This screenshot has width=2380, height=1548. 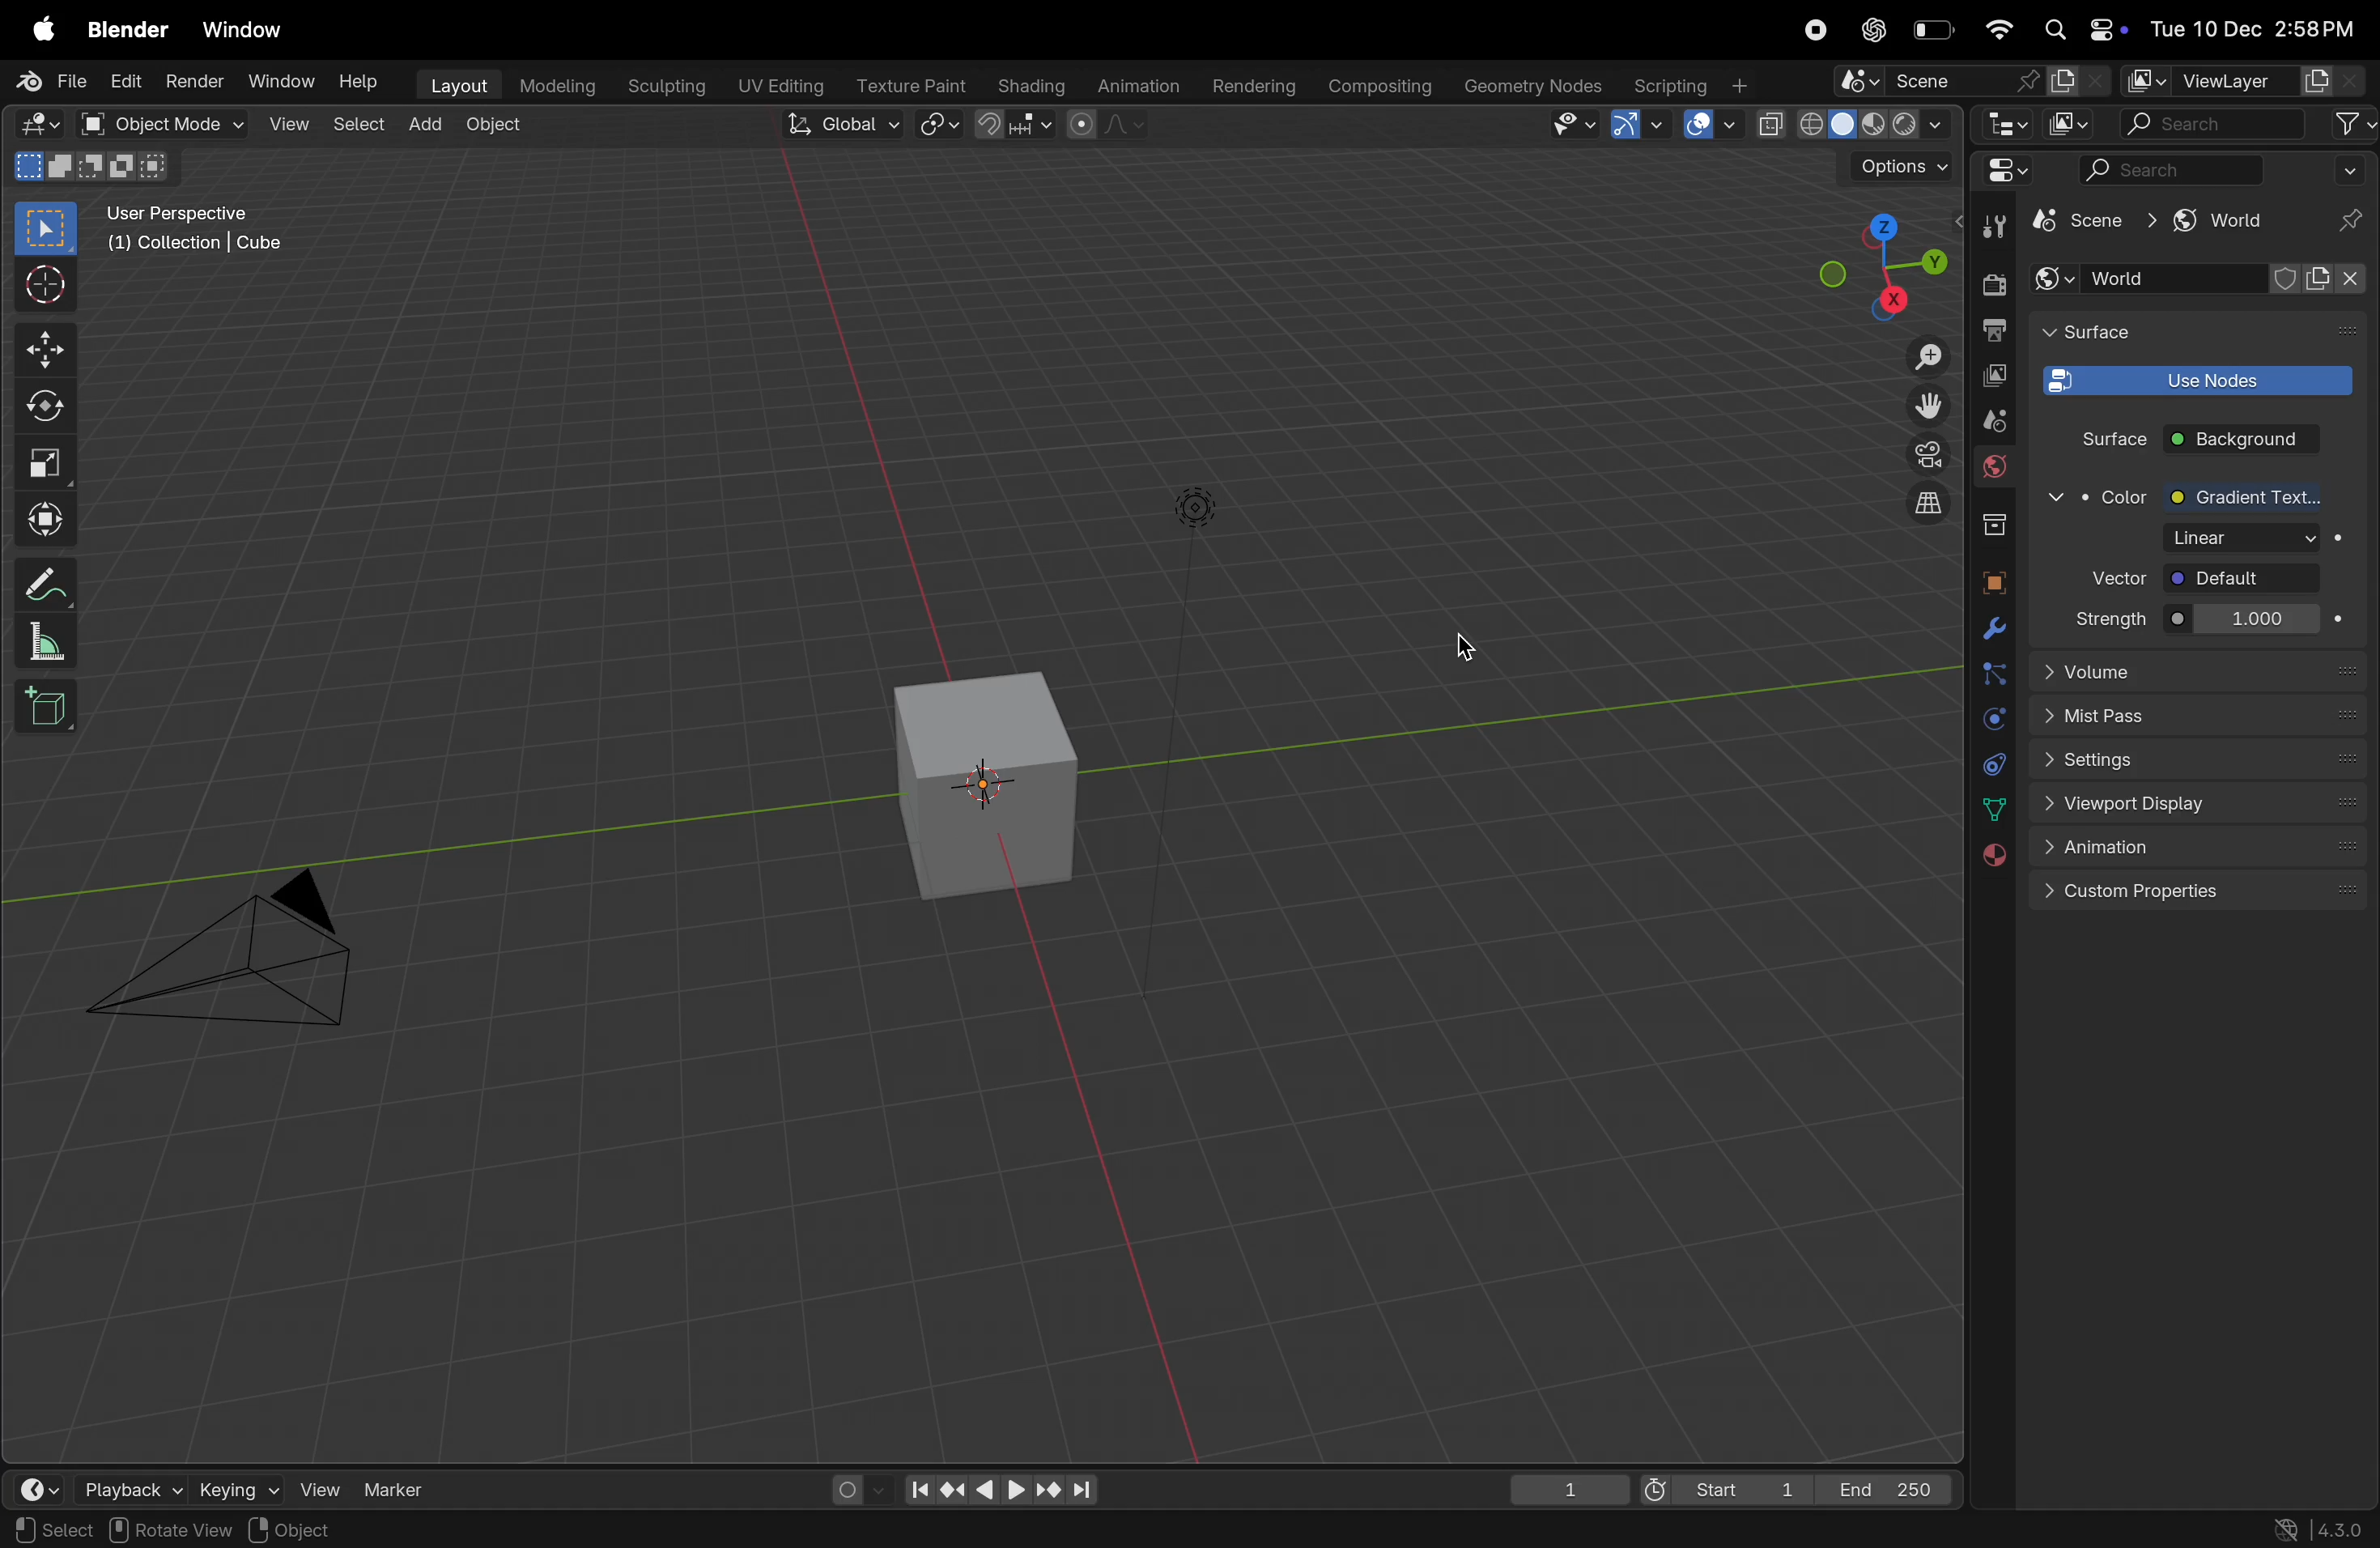 I want to click on Help, so click(x=358, y=81).